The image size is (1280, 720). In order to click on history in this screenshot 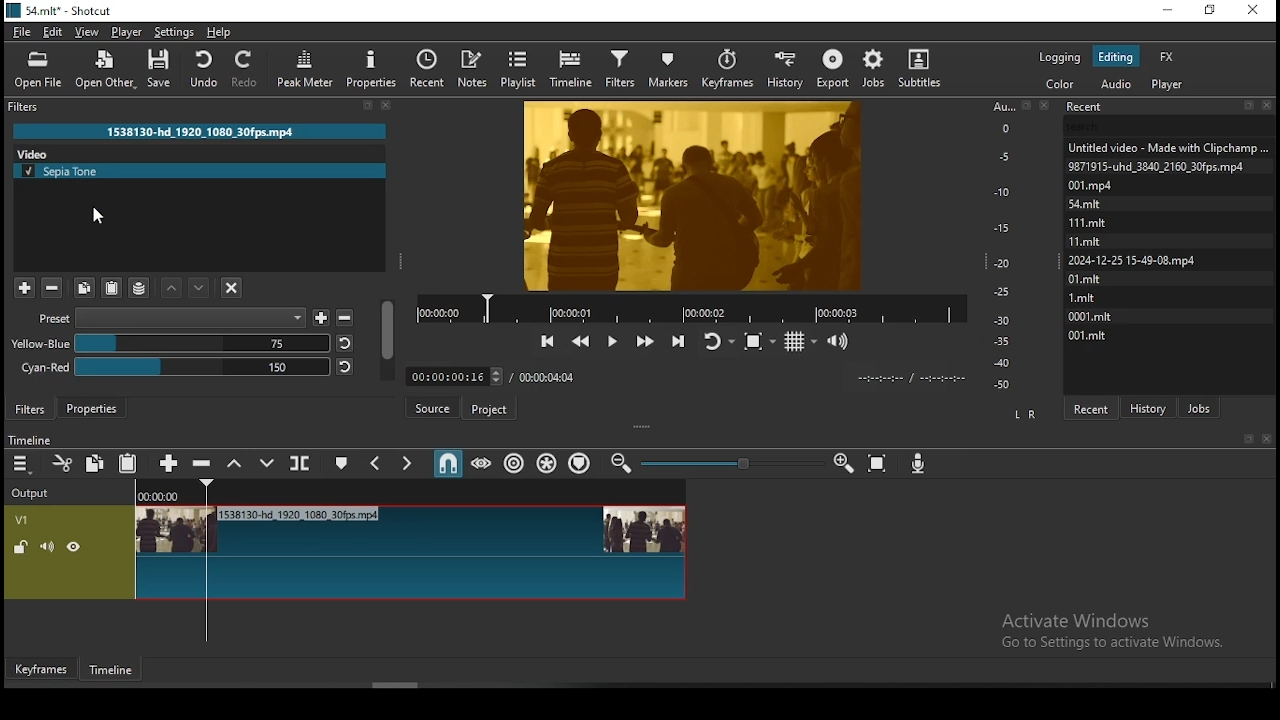, I will do `click(1150, 402)`.